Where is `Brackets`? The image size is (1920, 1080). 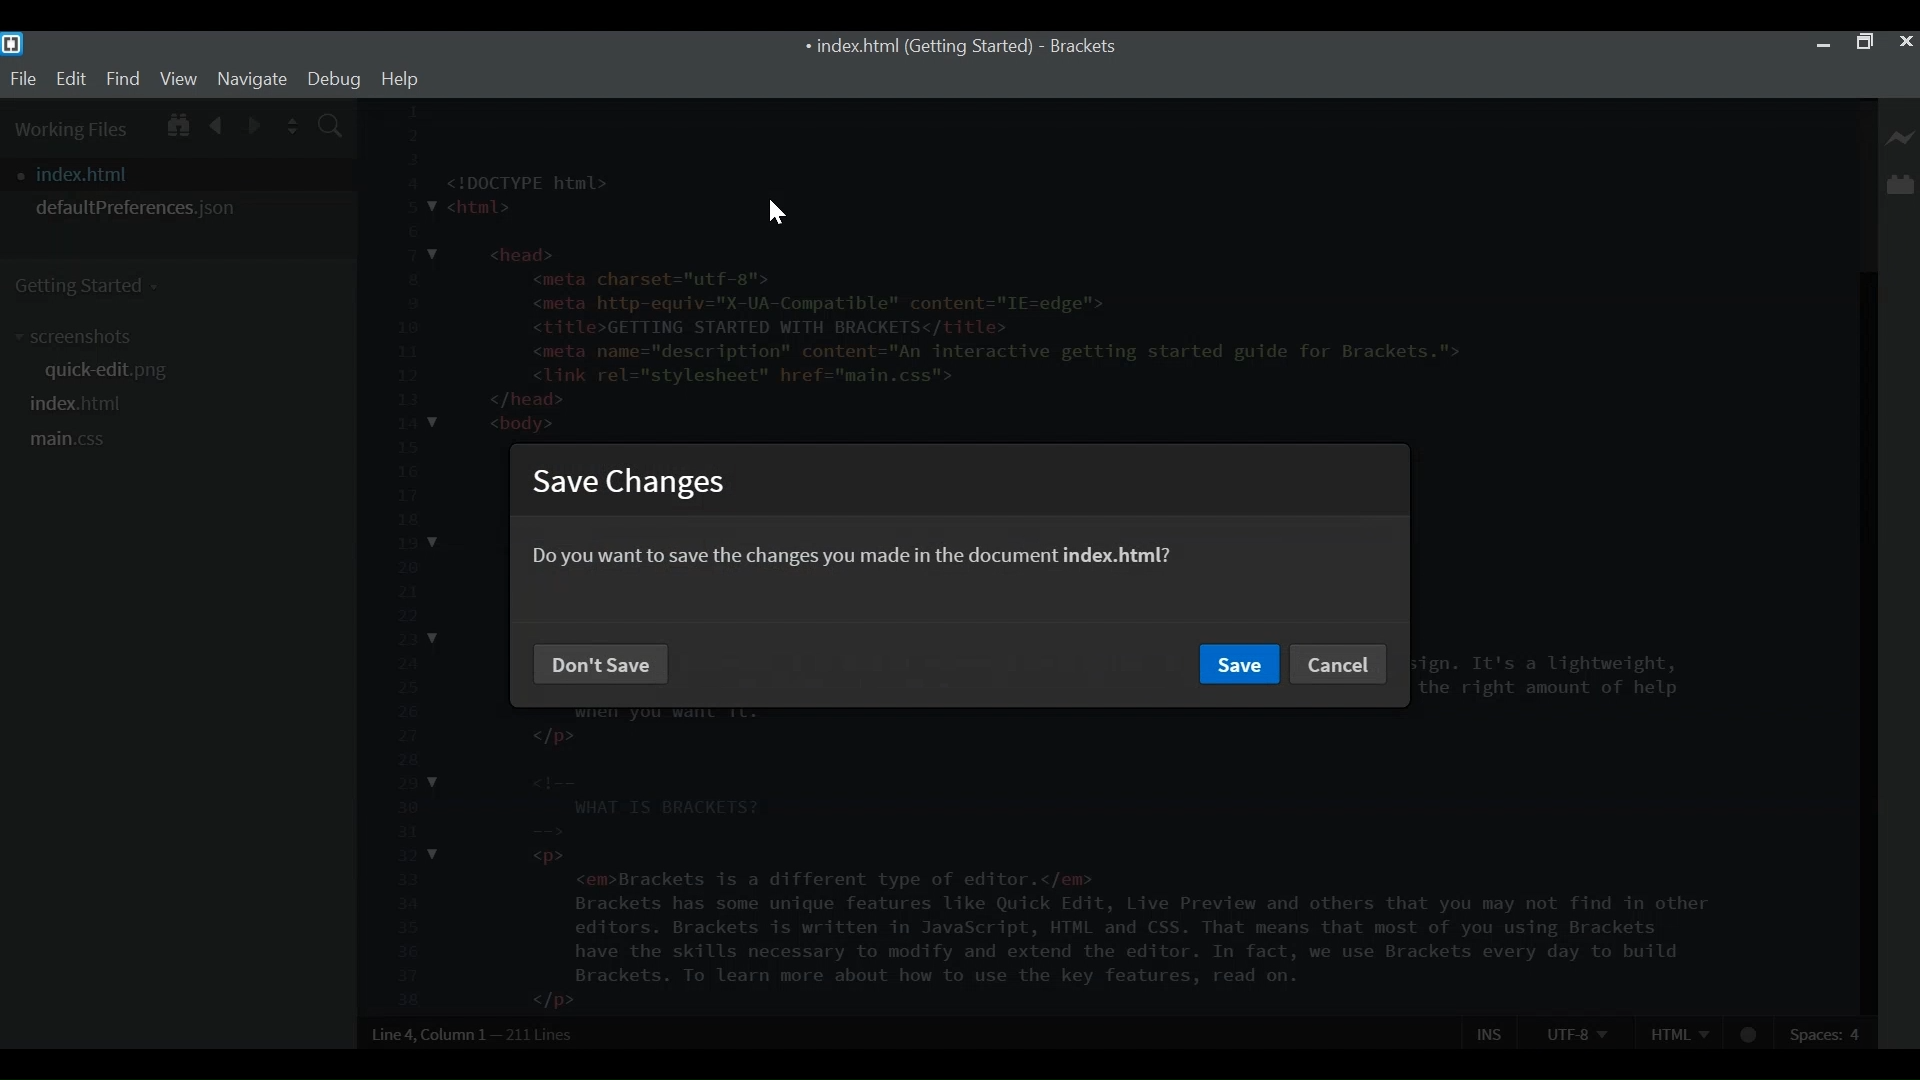 Brackets is located at coordinates (1082, 47).